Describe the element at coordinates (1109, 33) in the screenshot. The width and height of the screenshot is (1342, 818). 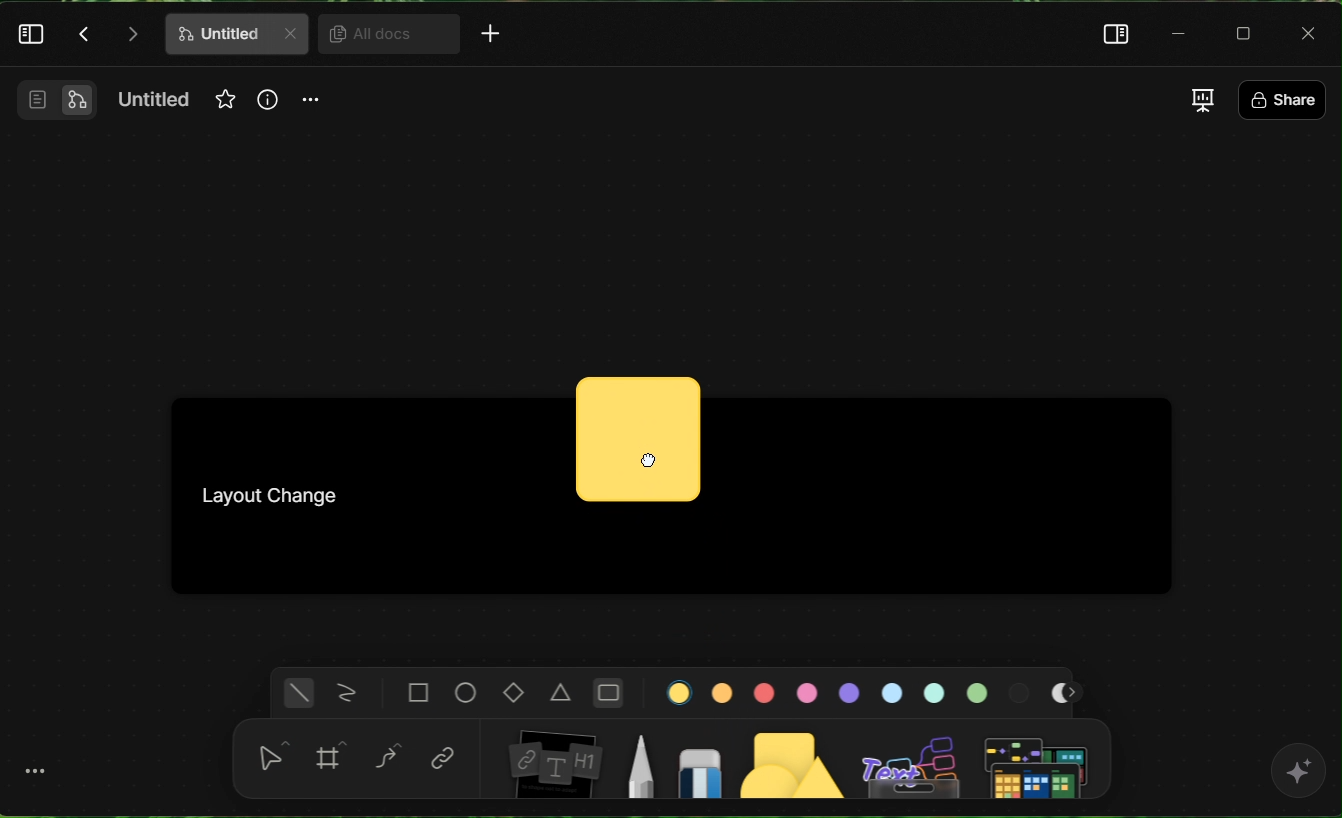
I see `right panel` at that location.